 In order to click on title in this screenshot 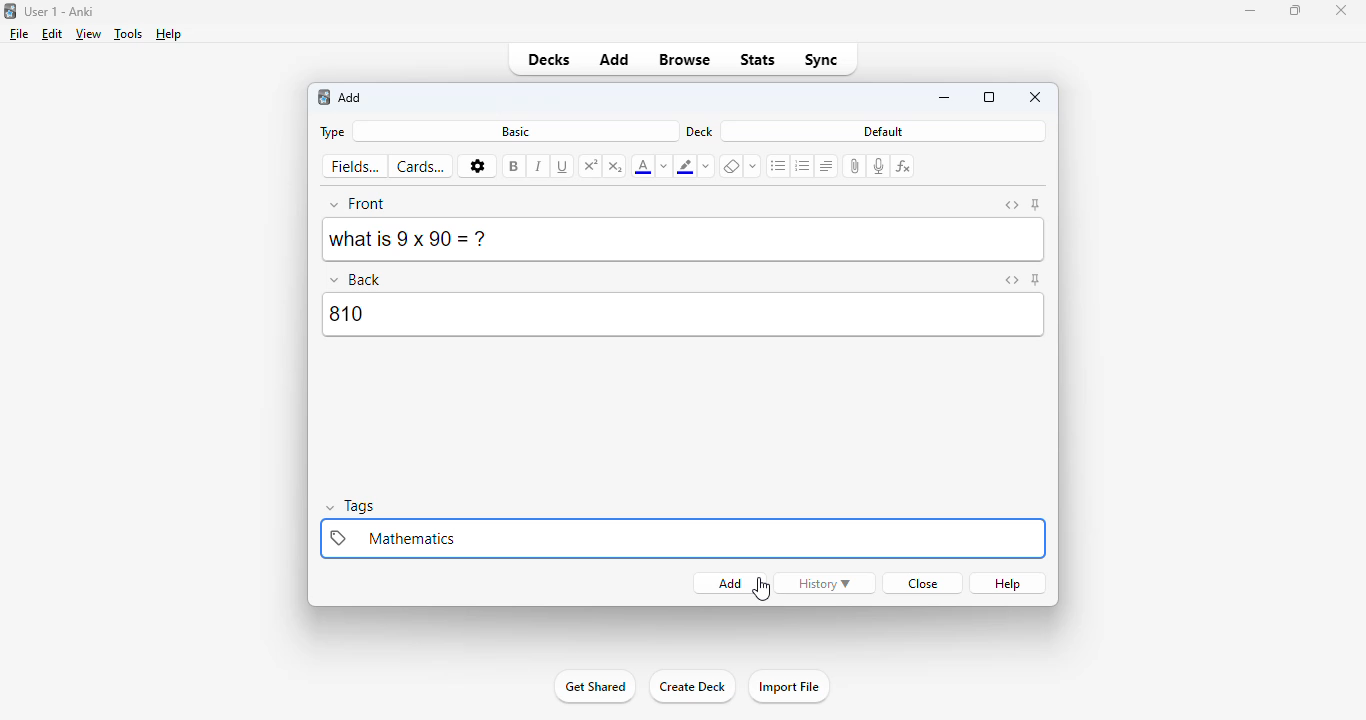, I will do `click(60, 11)`.